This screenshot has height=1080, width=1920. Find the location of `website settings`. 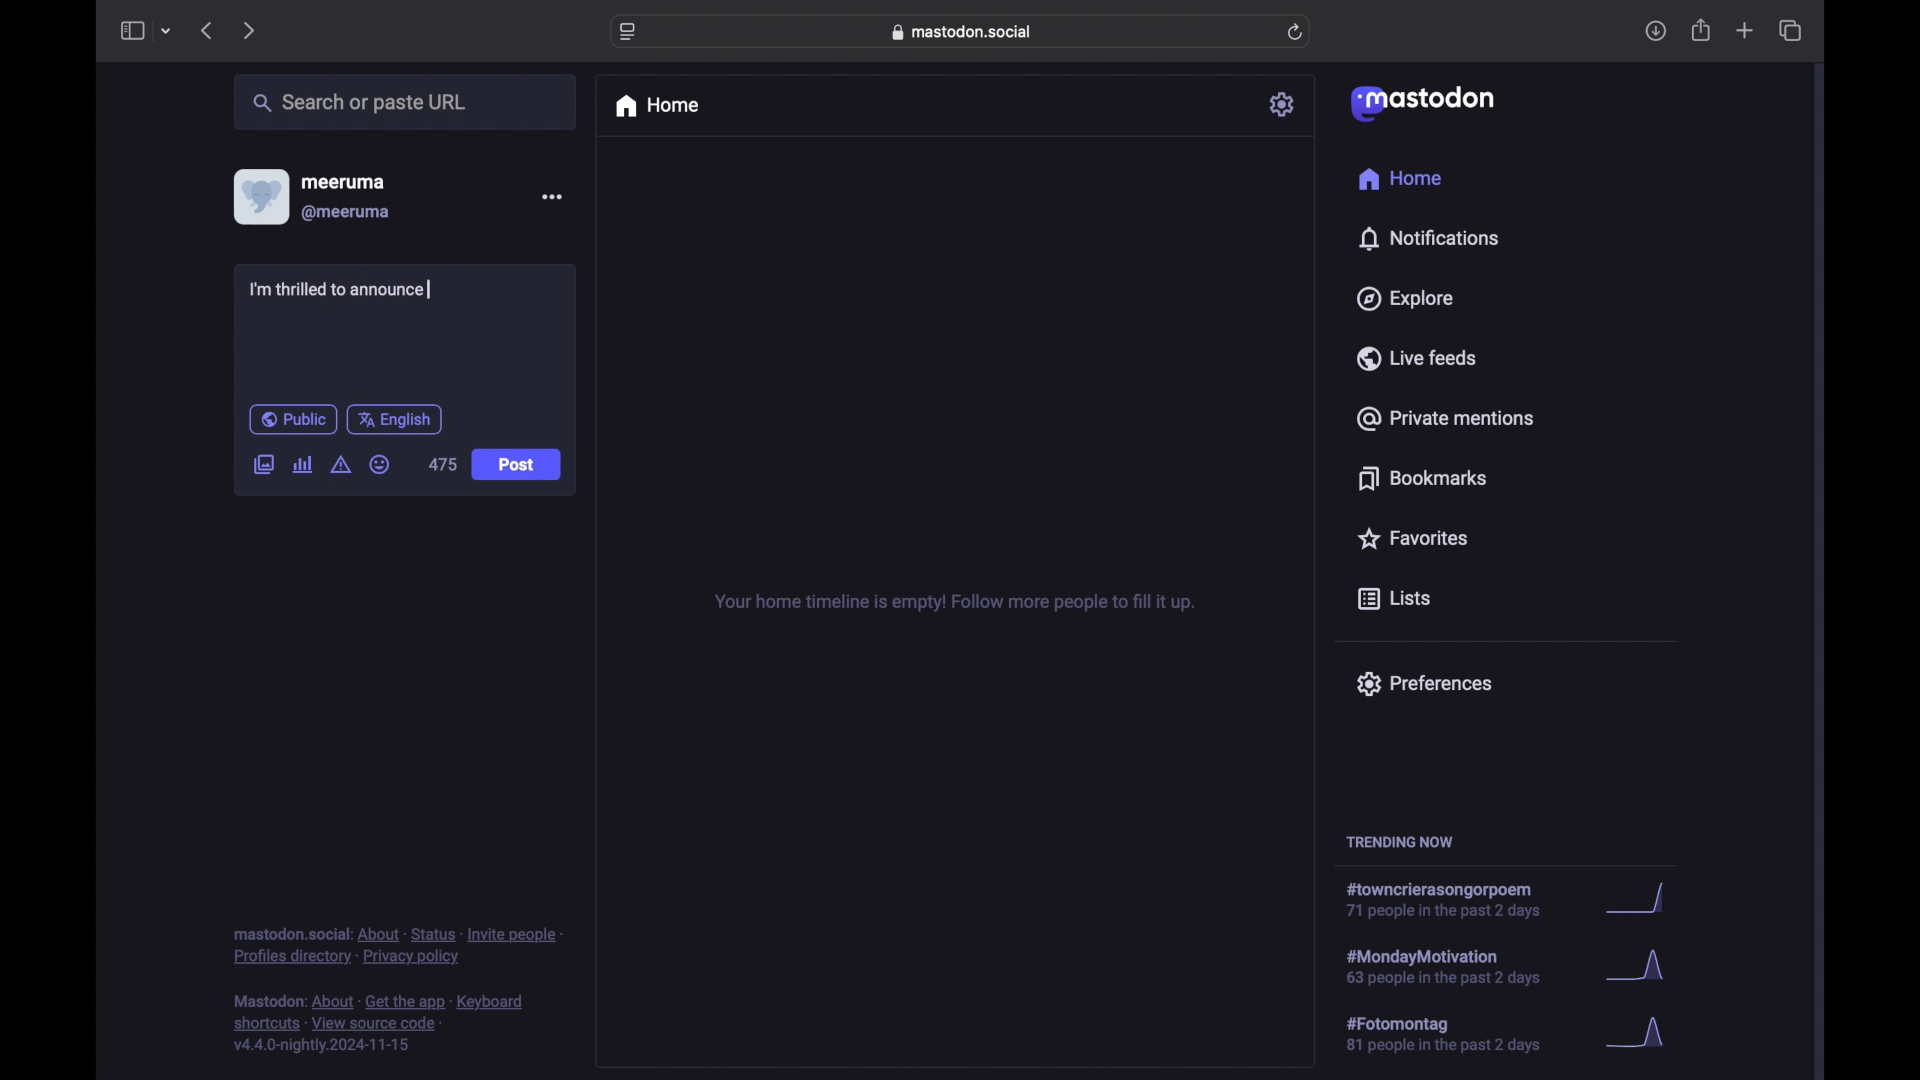

website settings is located at coordinates (628, 33).